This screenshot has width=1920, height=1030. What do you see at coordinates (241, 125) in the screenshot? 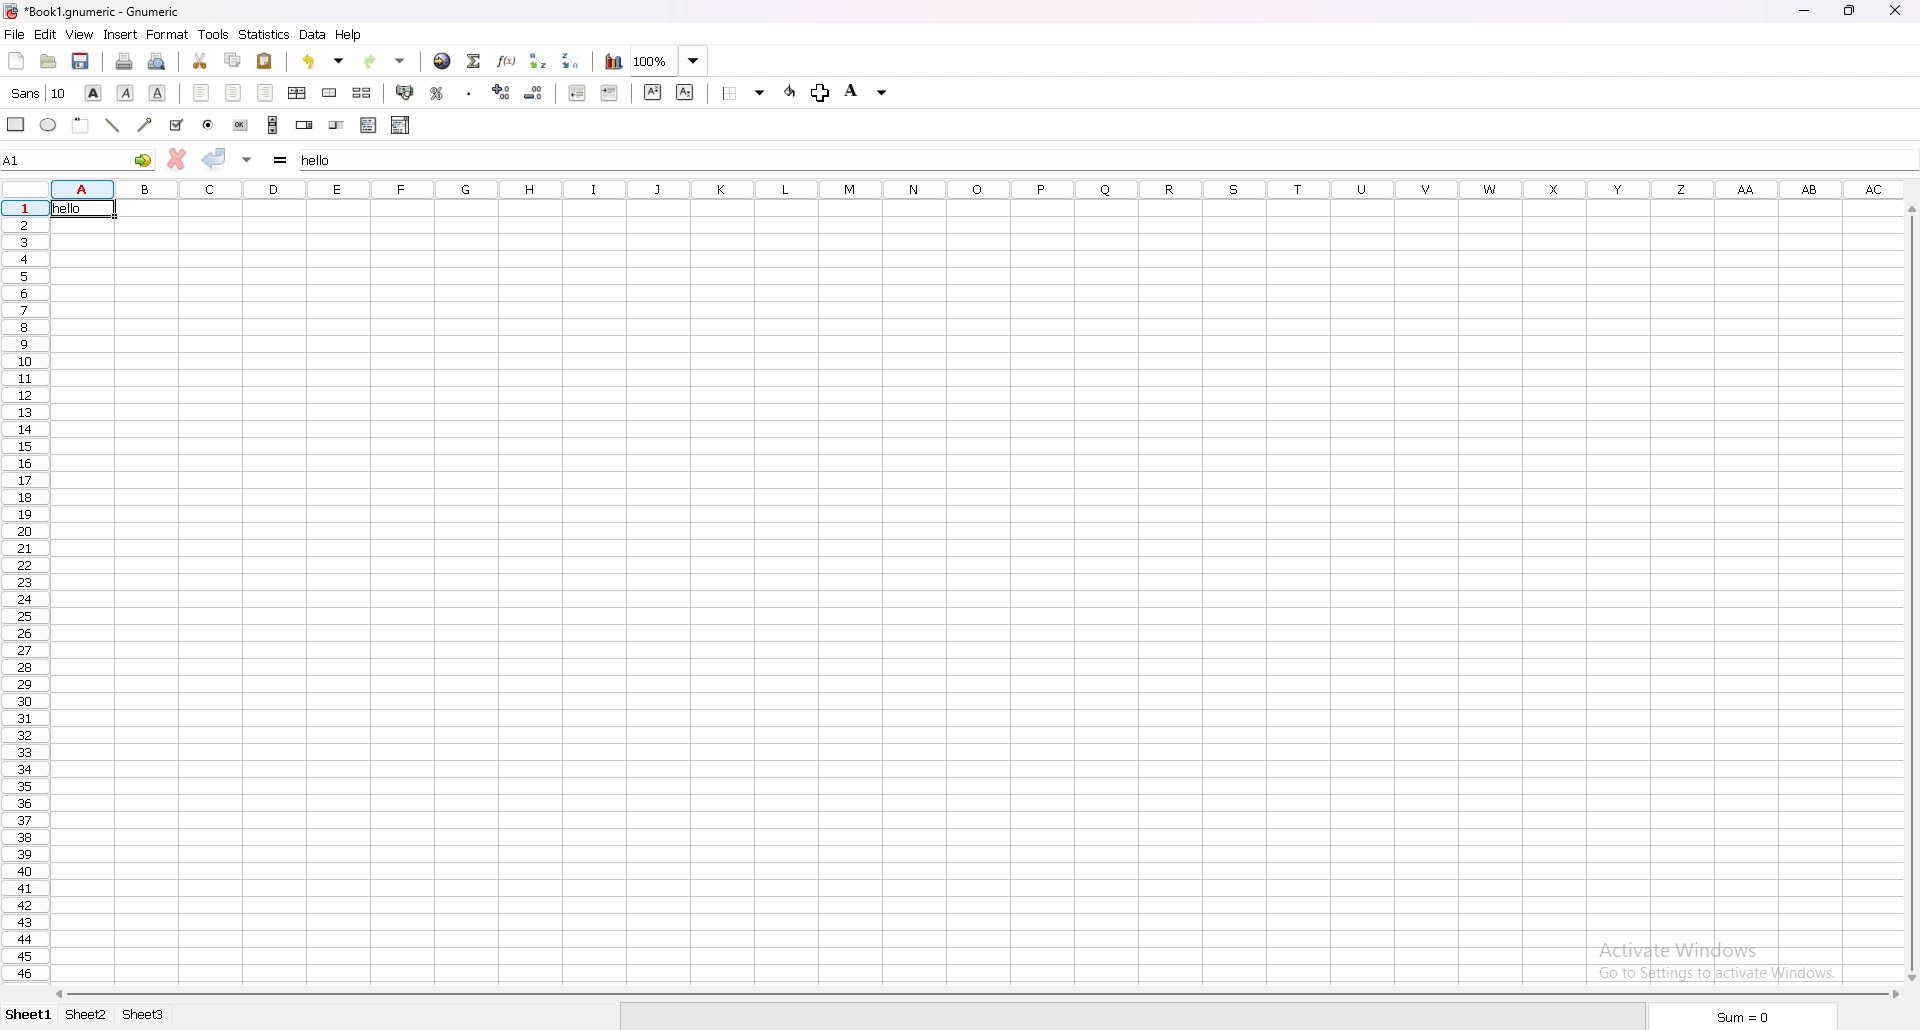
I see `button` at bounding box center [241, 125].